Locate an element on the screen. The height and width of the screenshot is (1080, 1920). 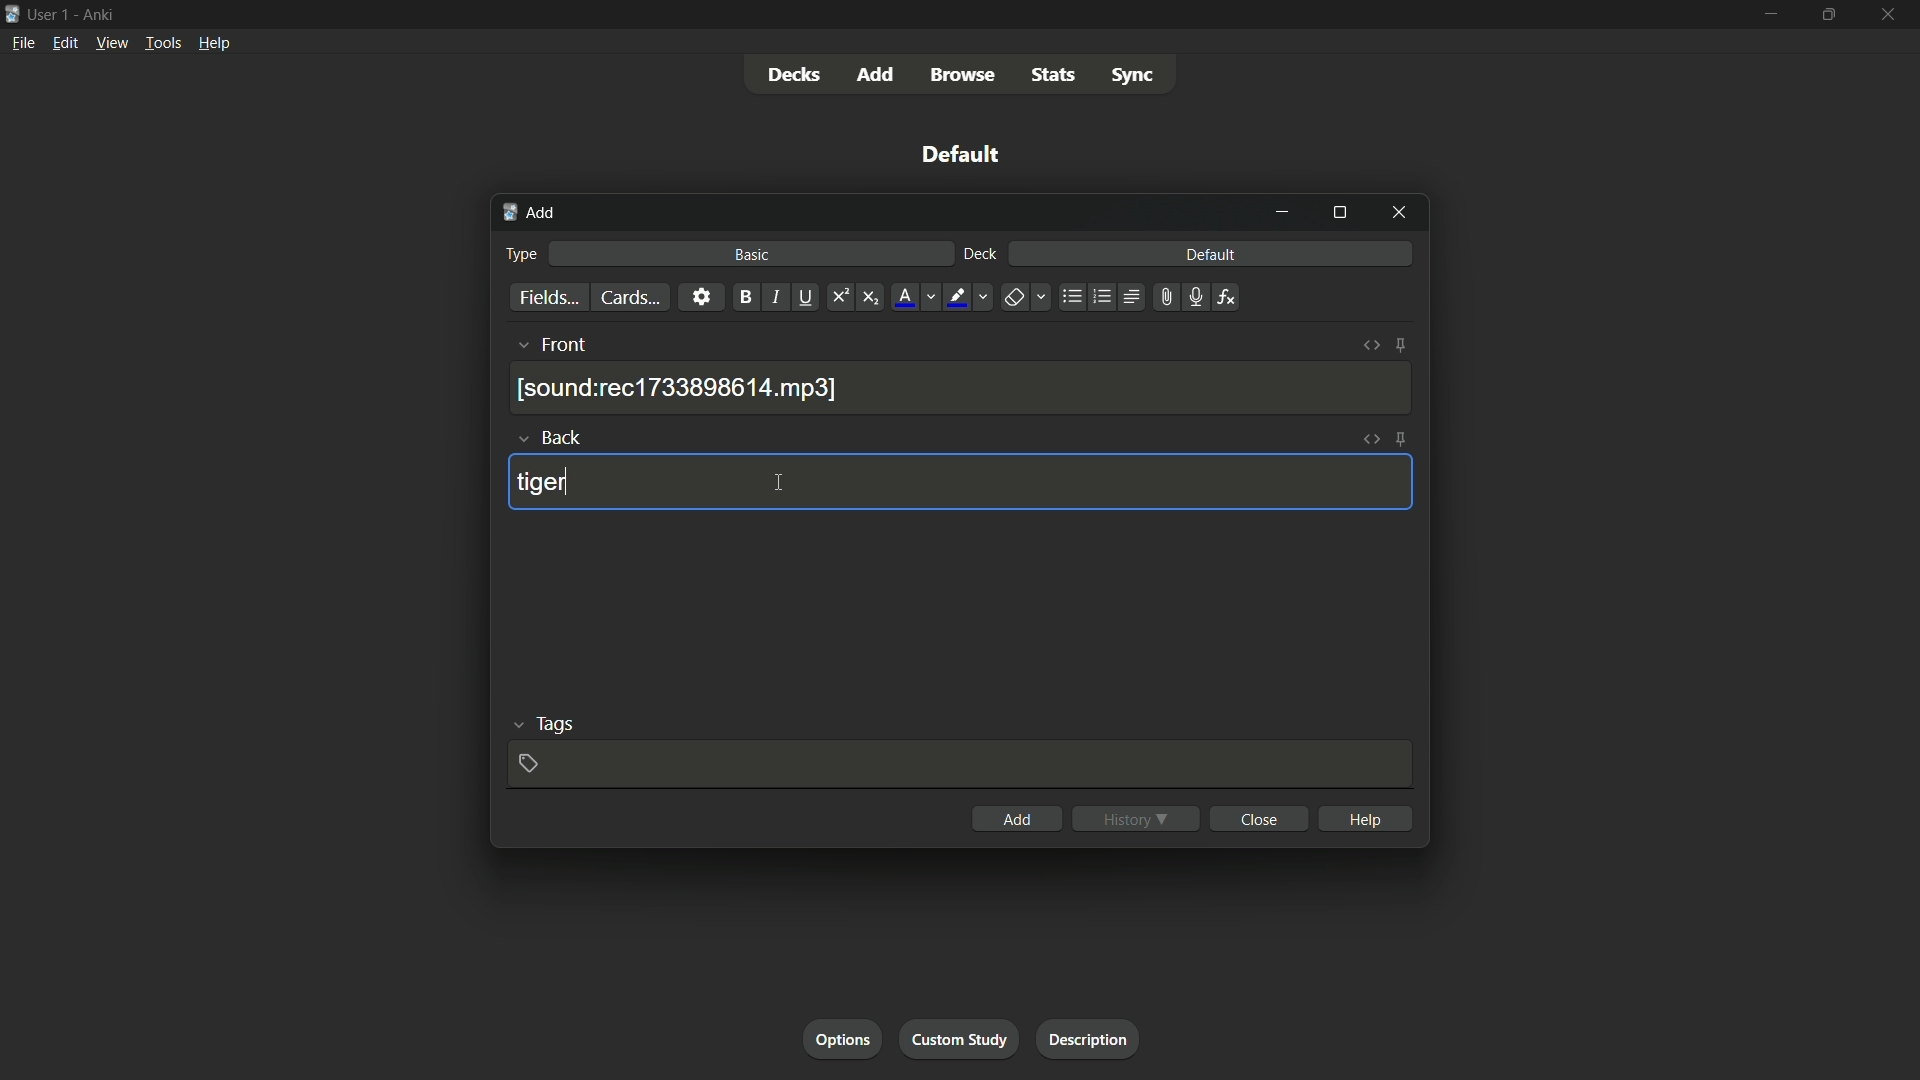
deck is located at coordinates (979, 255).